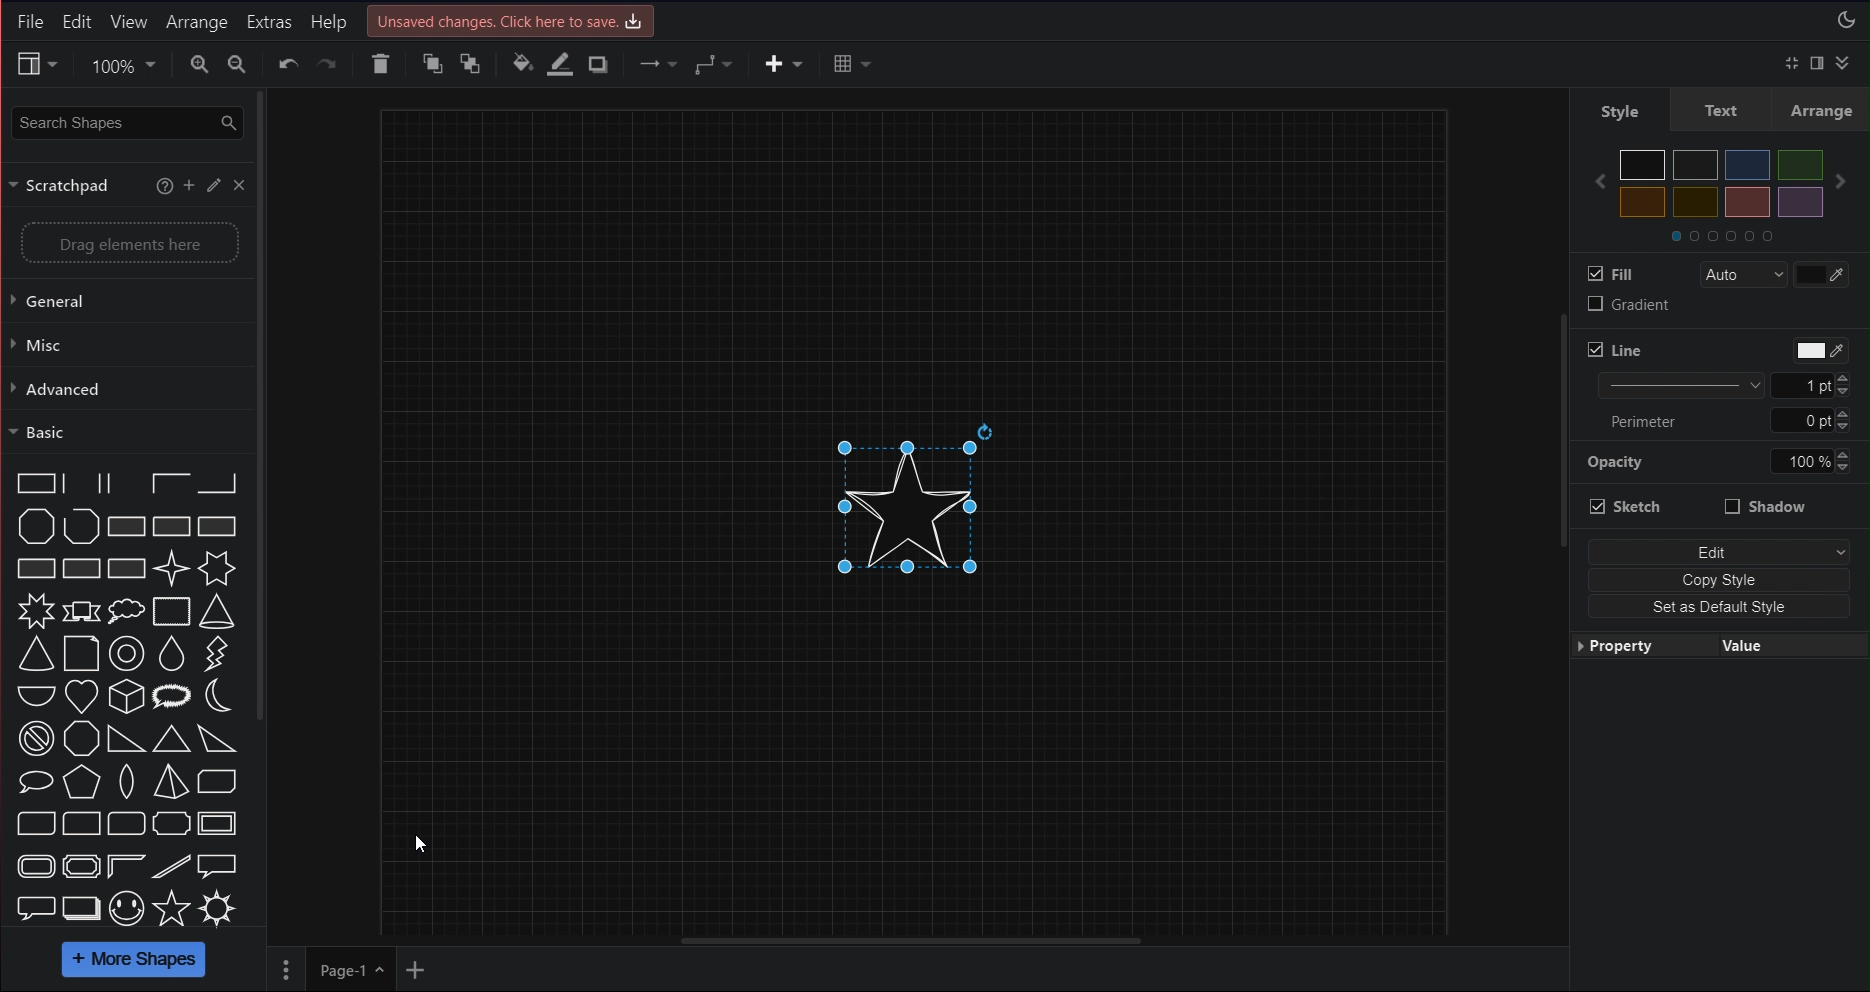 Image resolution: width=1870 pixels, height=992 pixels. I want to click on rectangular callout, so click(218, 866).